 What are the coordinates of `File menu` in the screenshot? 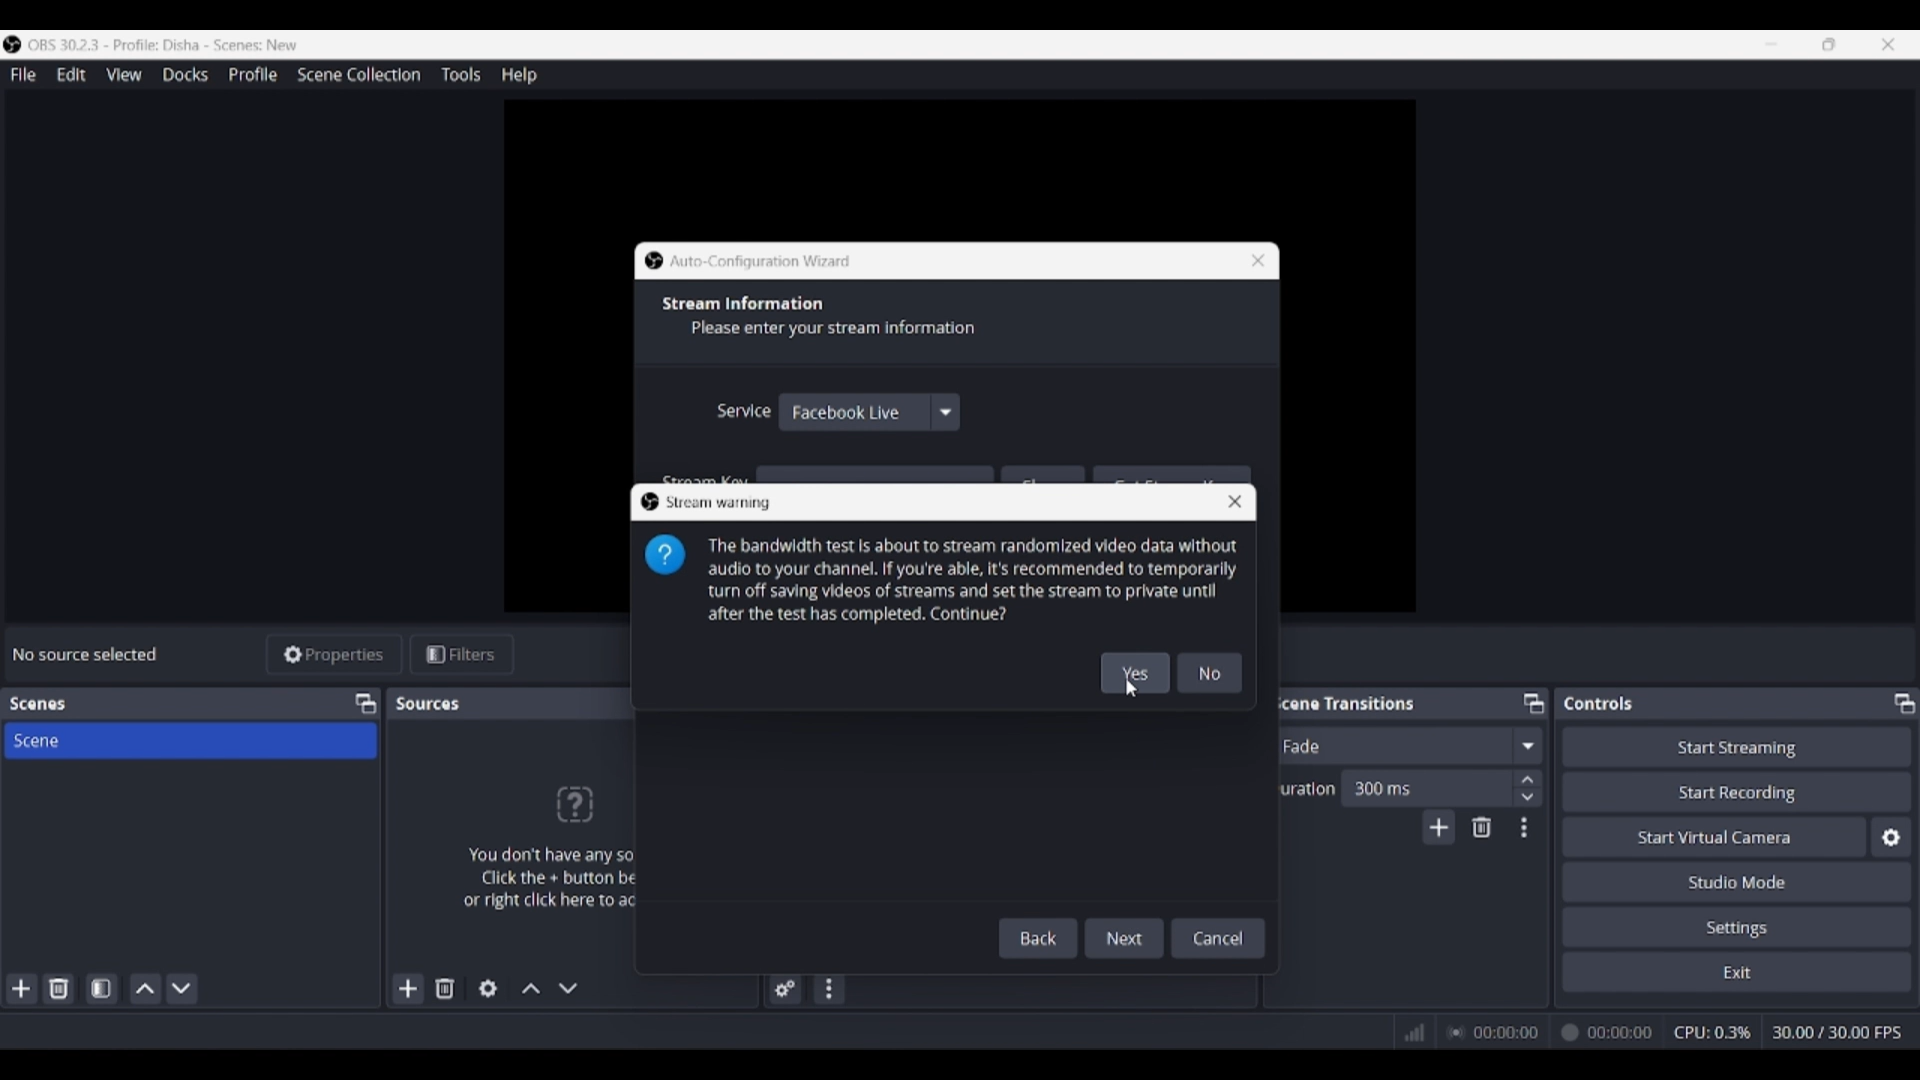 It's located at (23, 74).